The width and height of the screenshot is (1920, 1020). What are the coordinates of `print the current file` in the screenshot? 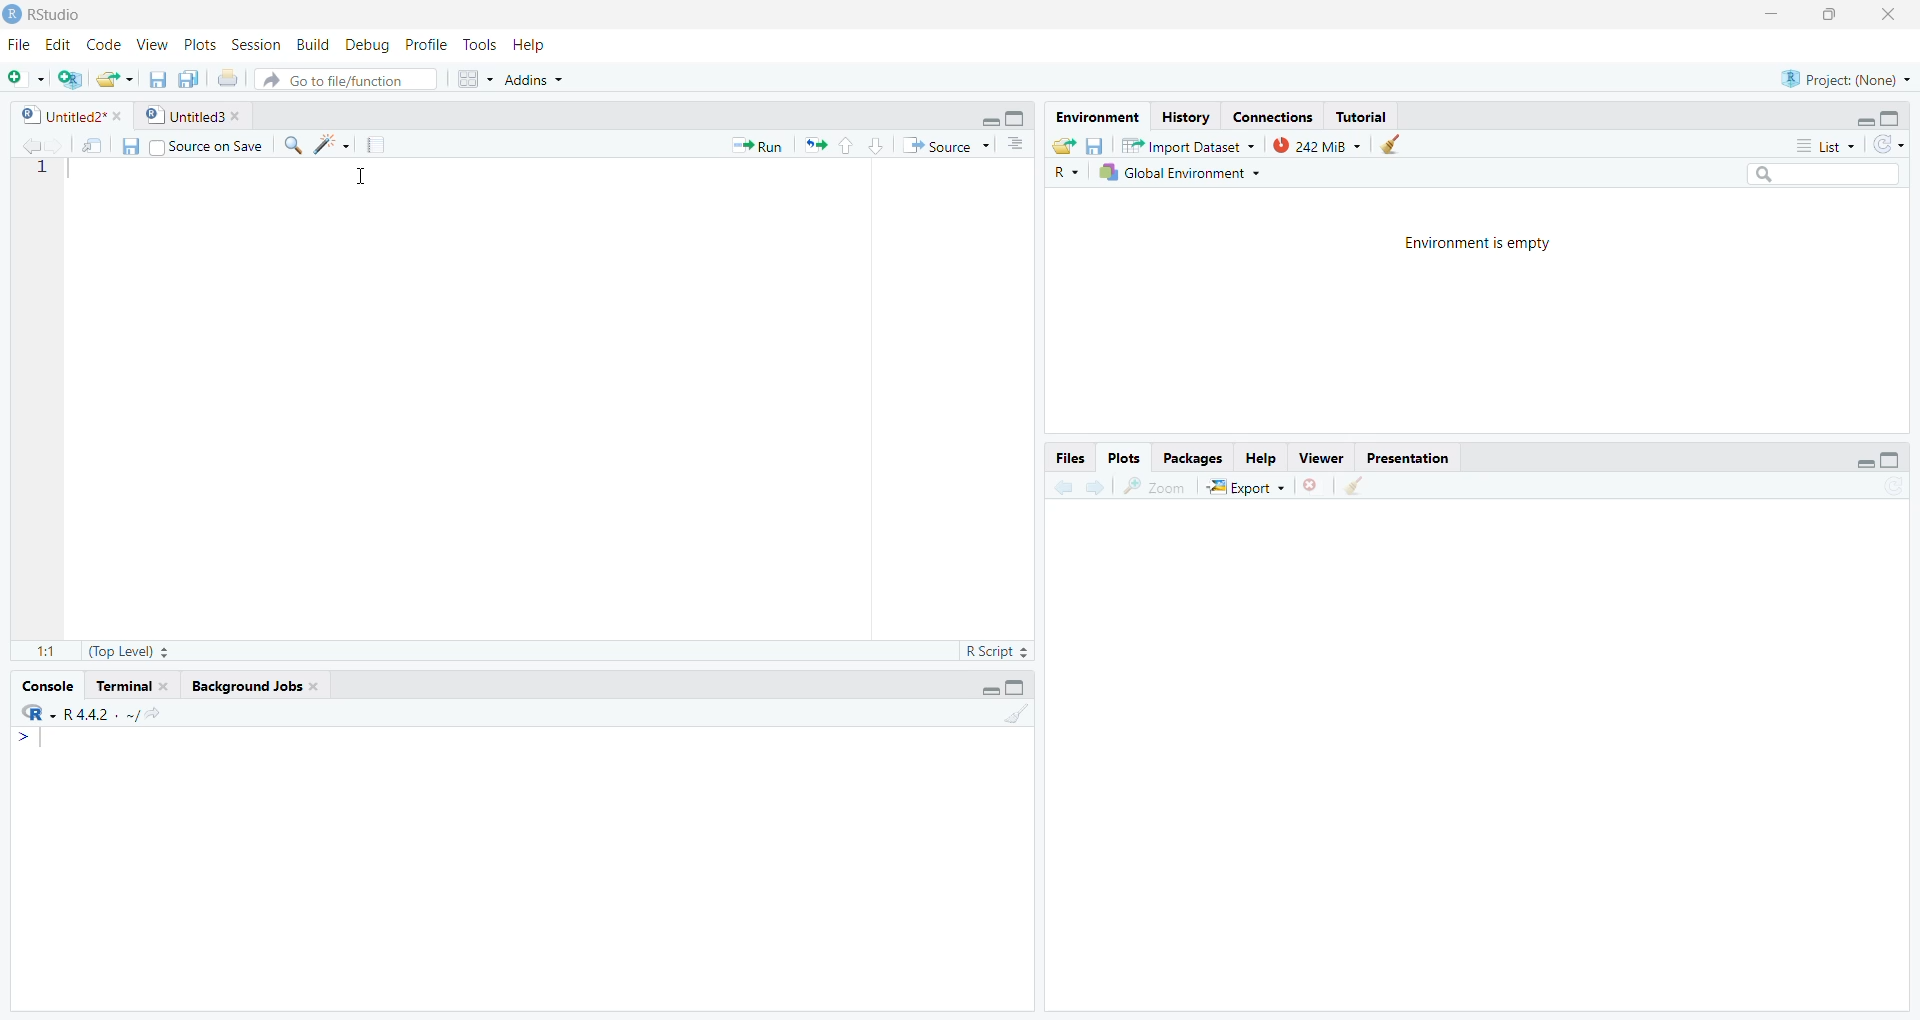 It's located at (225, 78).